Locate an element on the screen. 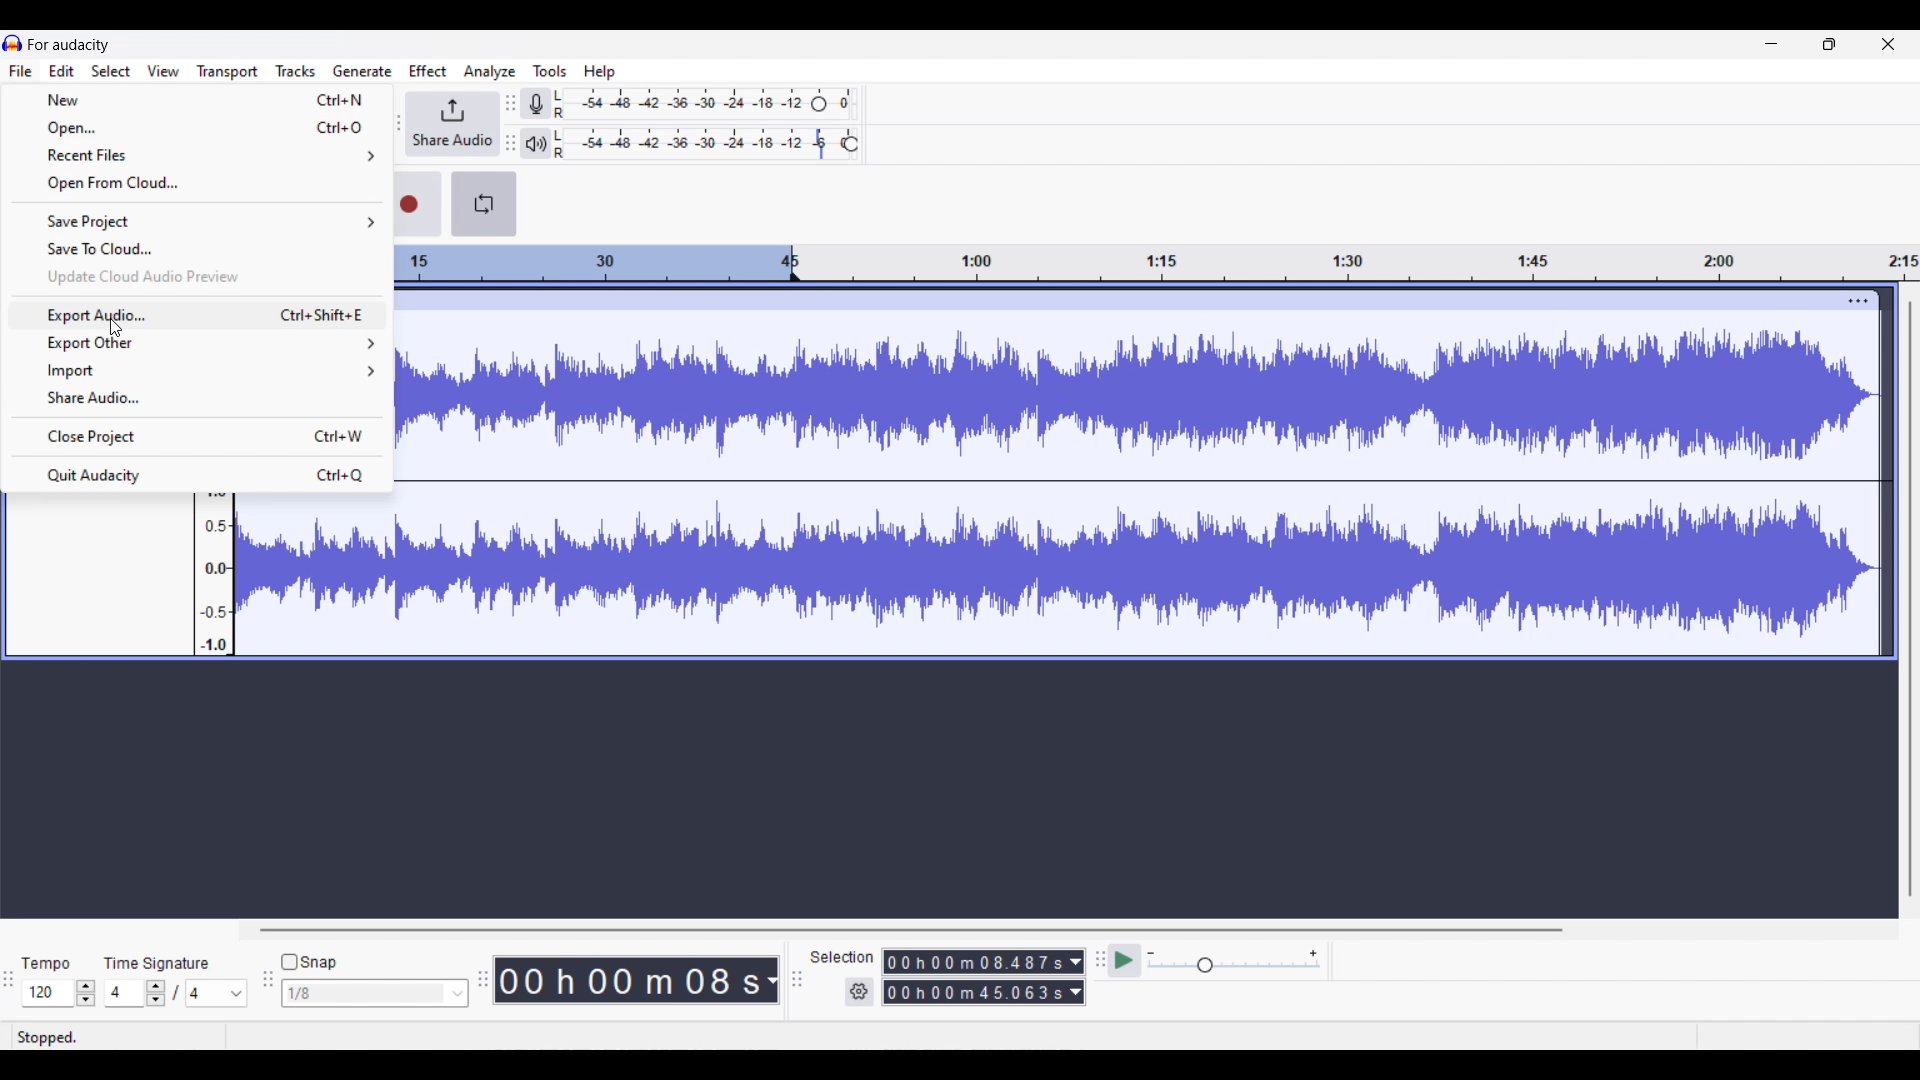 The image size is (1920, 1080). Recording level is located at coordinates (680, 104).